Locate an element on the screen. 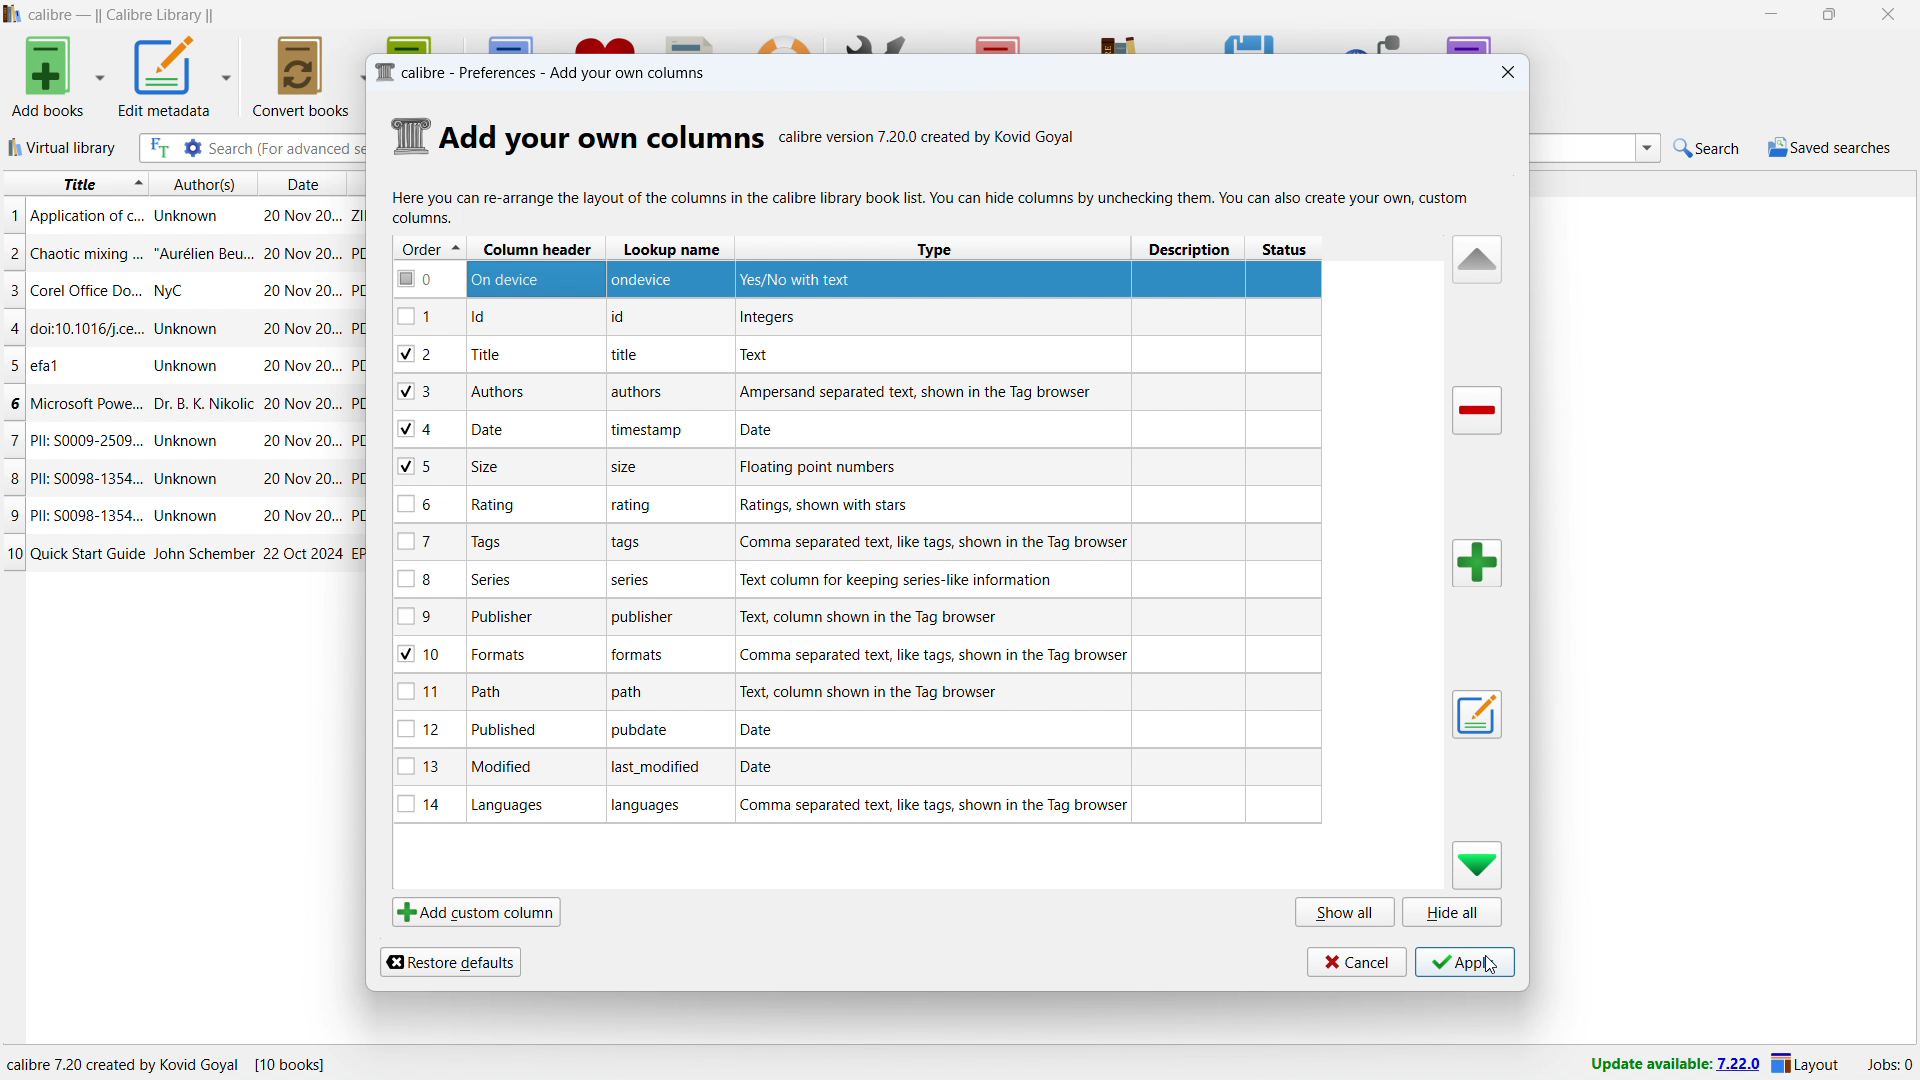  publisher is located at coordinates (513, 618).